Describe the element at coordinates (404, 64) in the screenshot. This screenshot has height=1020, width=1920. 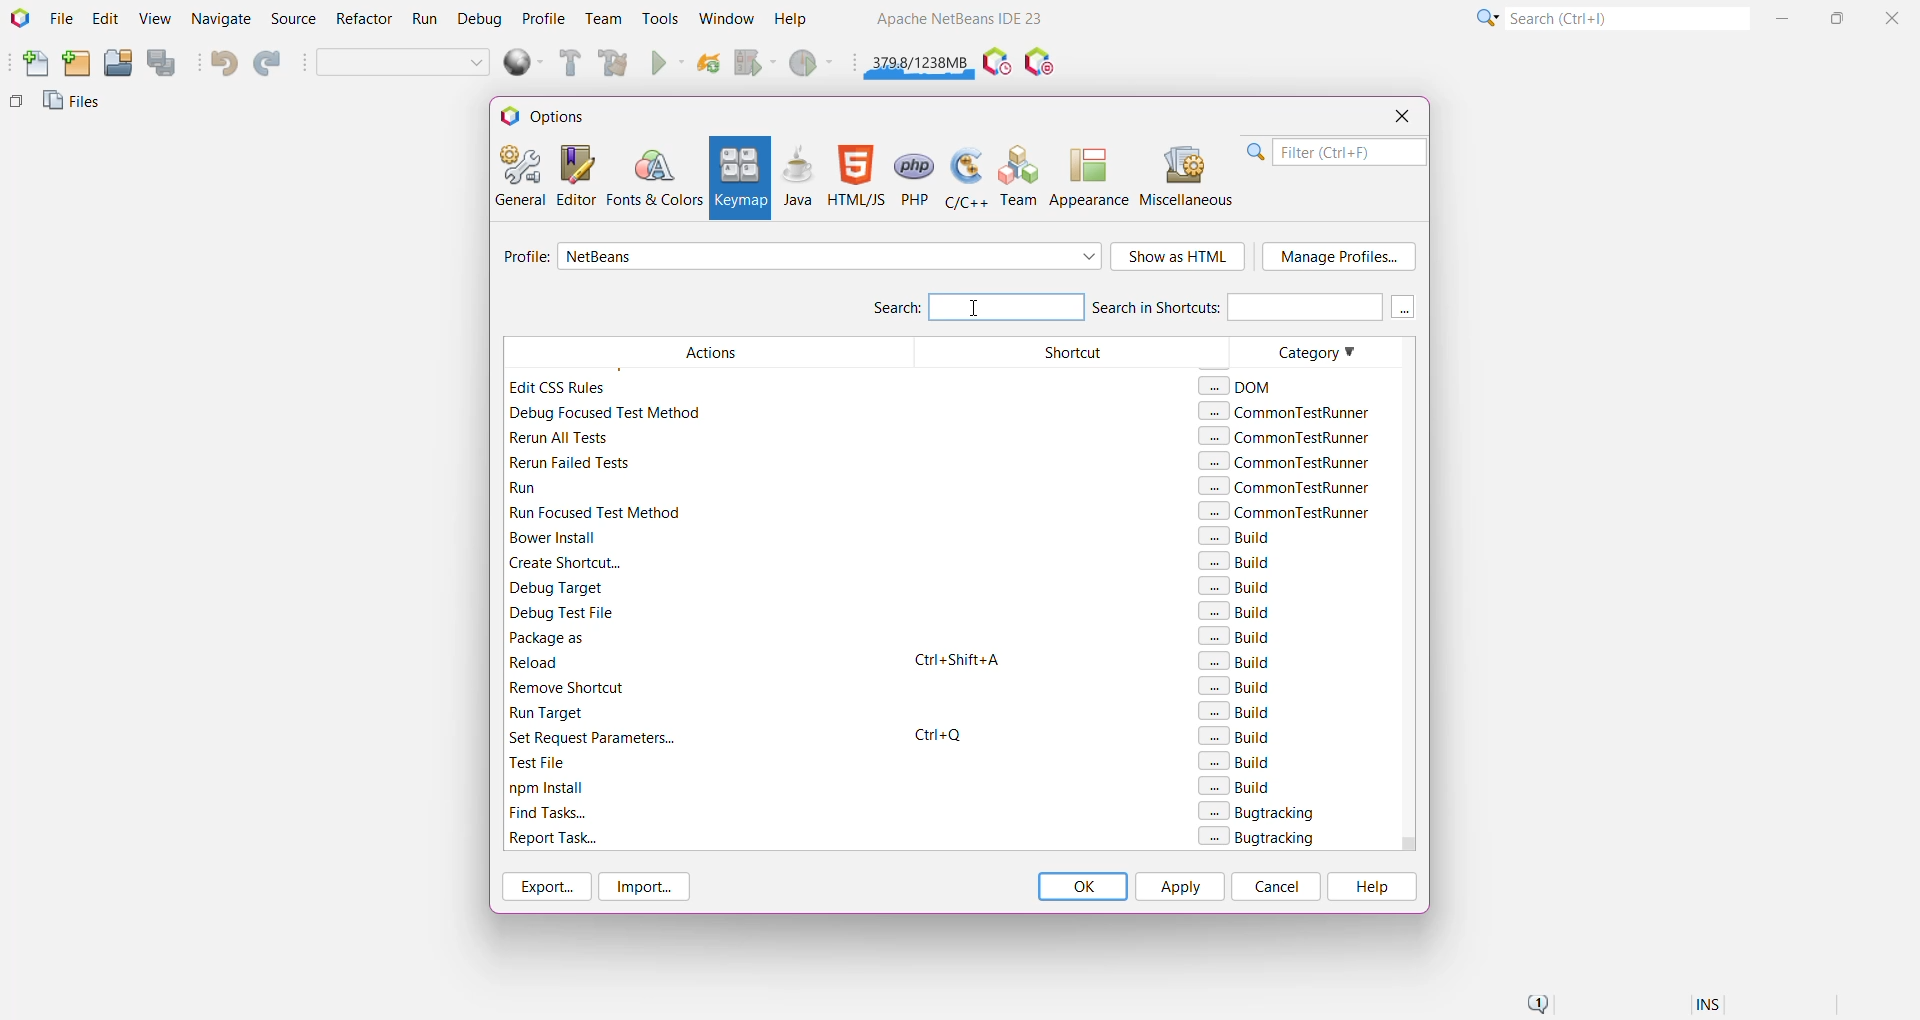
I see `Set Project Configuration` at that location.